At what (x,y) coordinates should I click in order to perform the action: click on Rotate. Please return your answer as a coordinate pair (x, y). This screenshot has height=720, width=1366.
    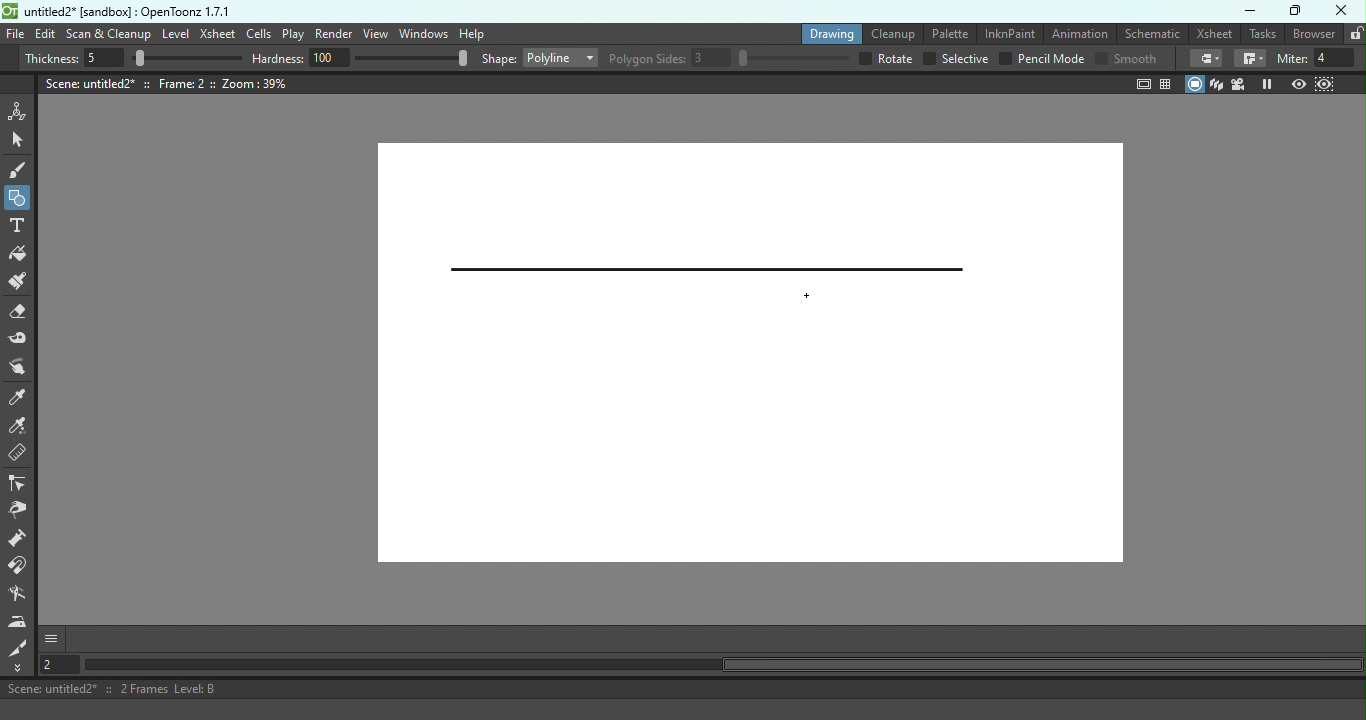
    Looking at the image, I should click on (886, 59).